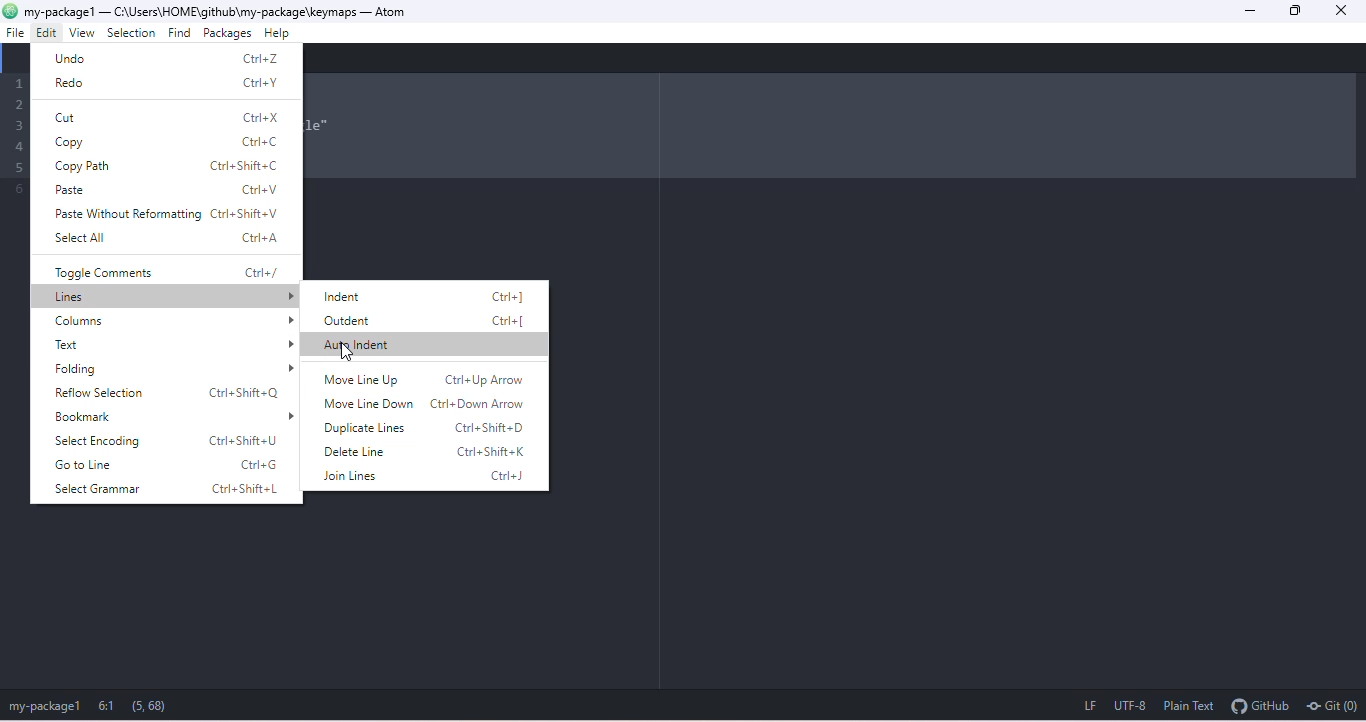 Image resolution: width=1366 pixels, height=722 pixels. I want to click on cursor movement, so click(48, 33).